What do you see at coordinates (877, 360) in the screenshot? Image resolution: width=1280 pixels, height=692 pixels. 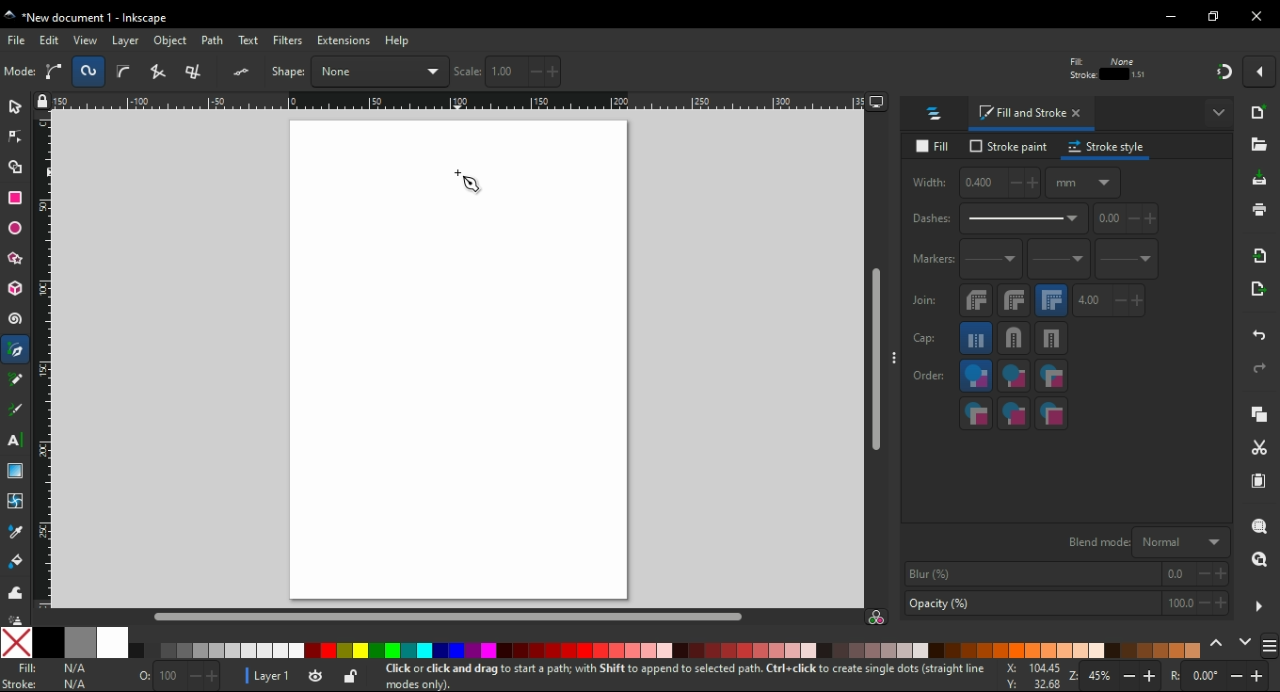 I see `scroll bar` at bounding box center [877, 360].